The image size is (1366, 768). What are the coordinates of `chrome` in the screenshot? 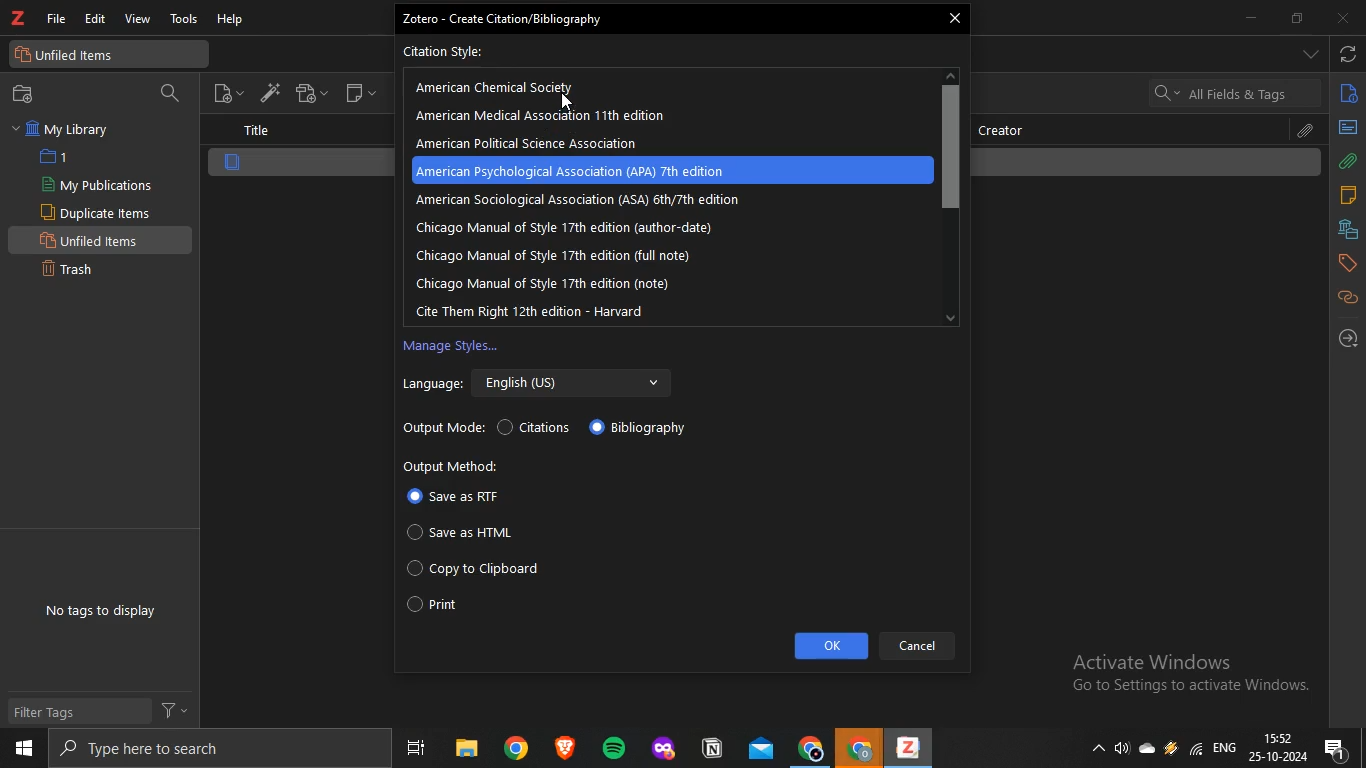 It's located at (516, 747).